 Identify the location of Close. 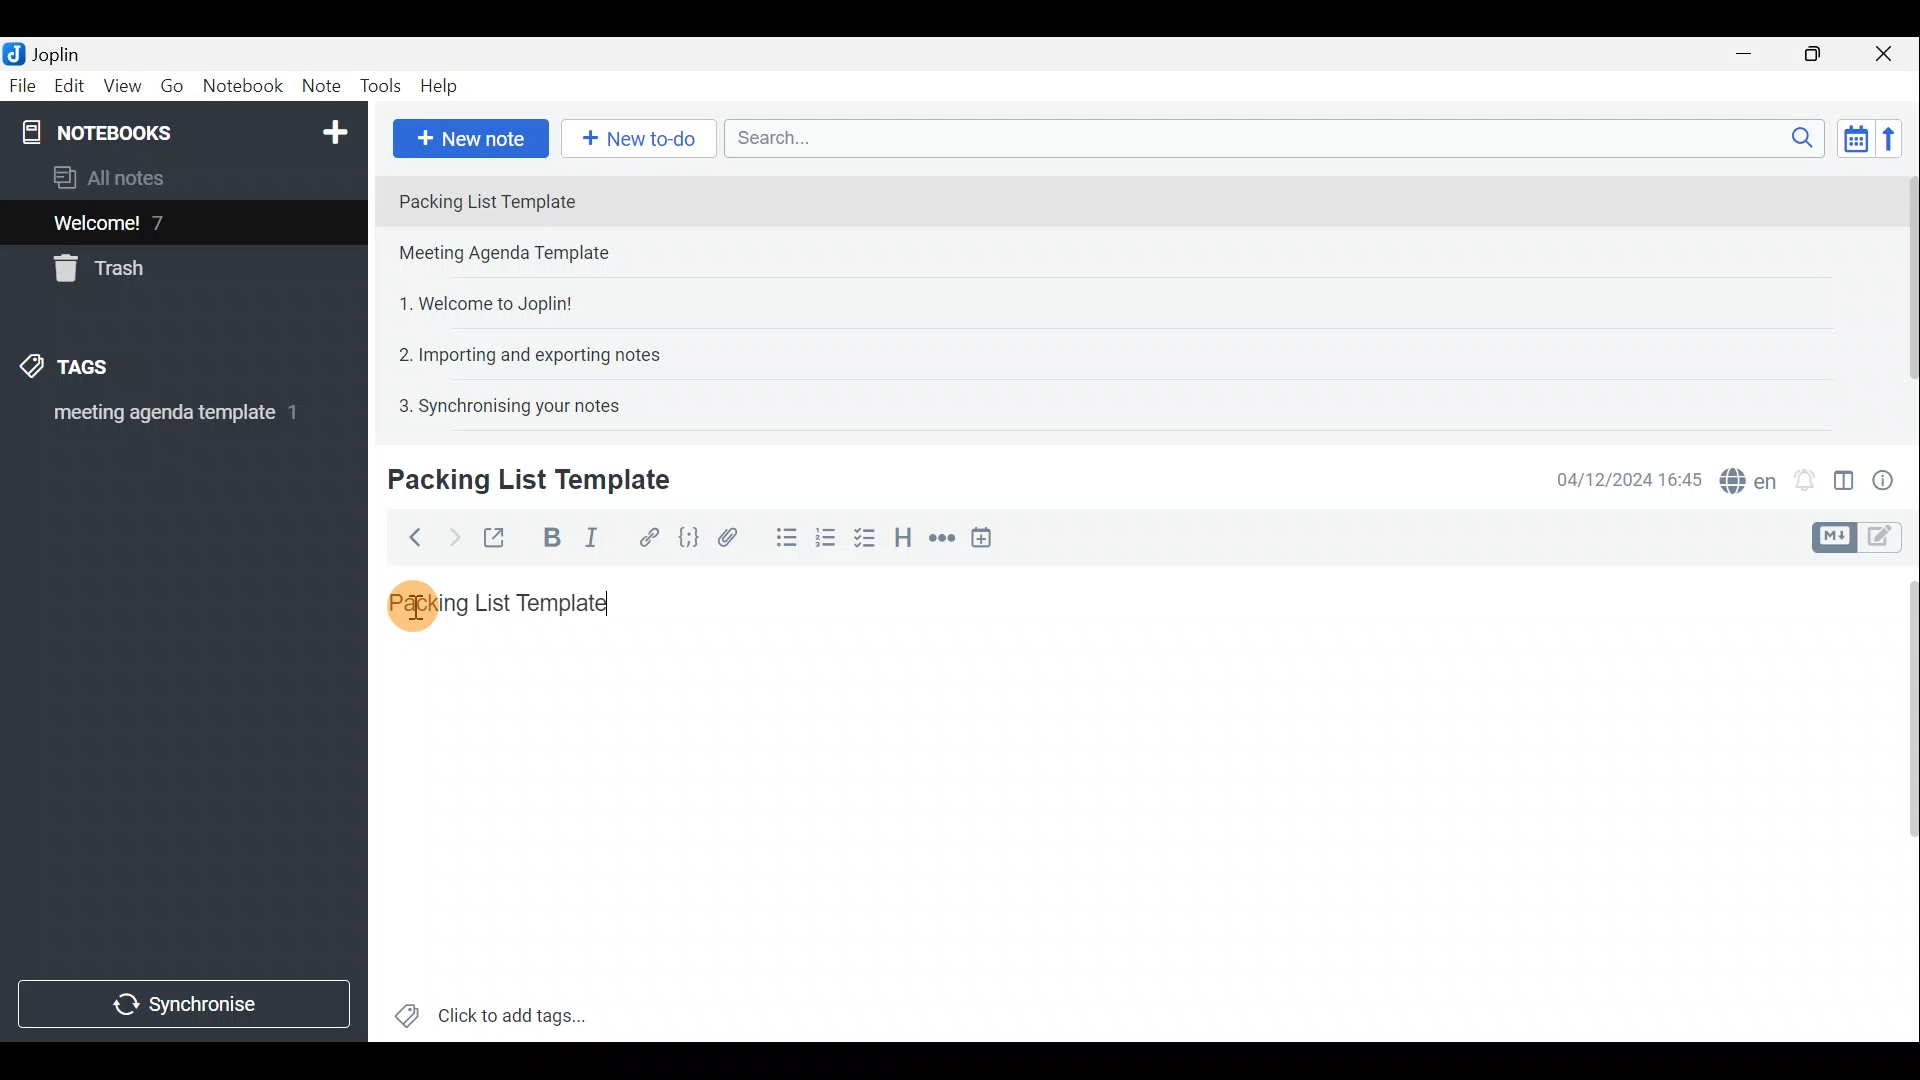
(1890, 53).